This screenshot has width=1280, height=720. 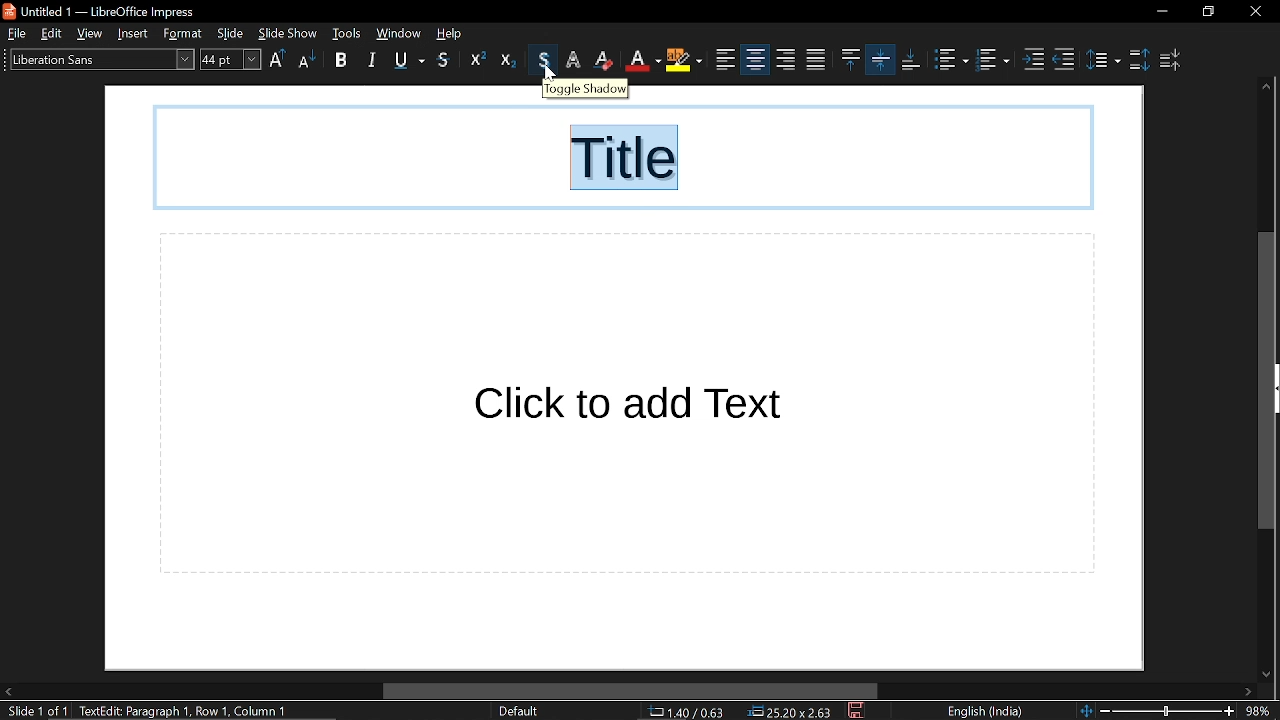 What do you see at coordinates (409, 60) in the screenshot?
I see `underline` at bounding box center [409, 60].